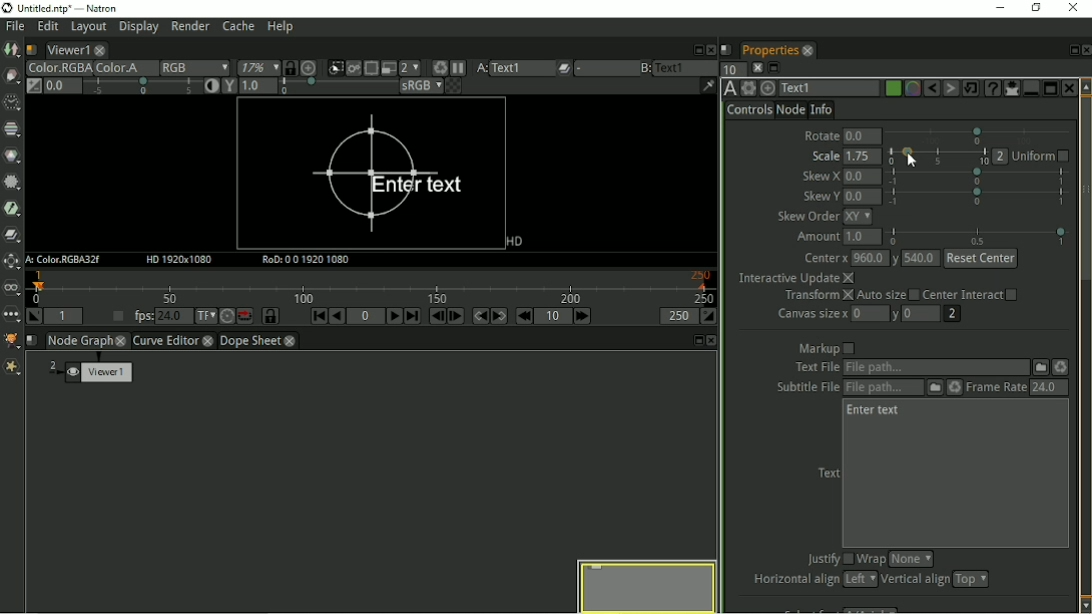 This screenshot has height=614, width=1092. I want to click on Checker board, so click(455, 86).